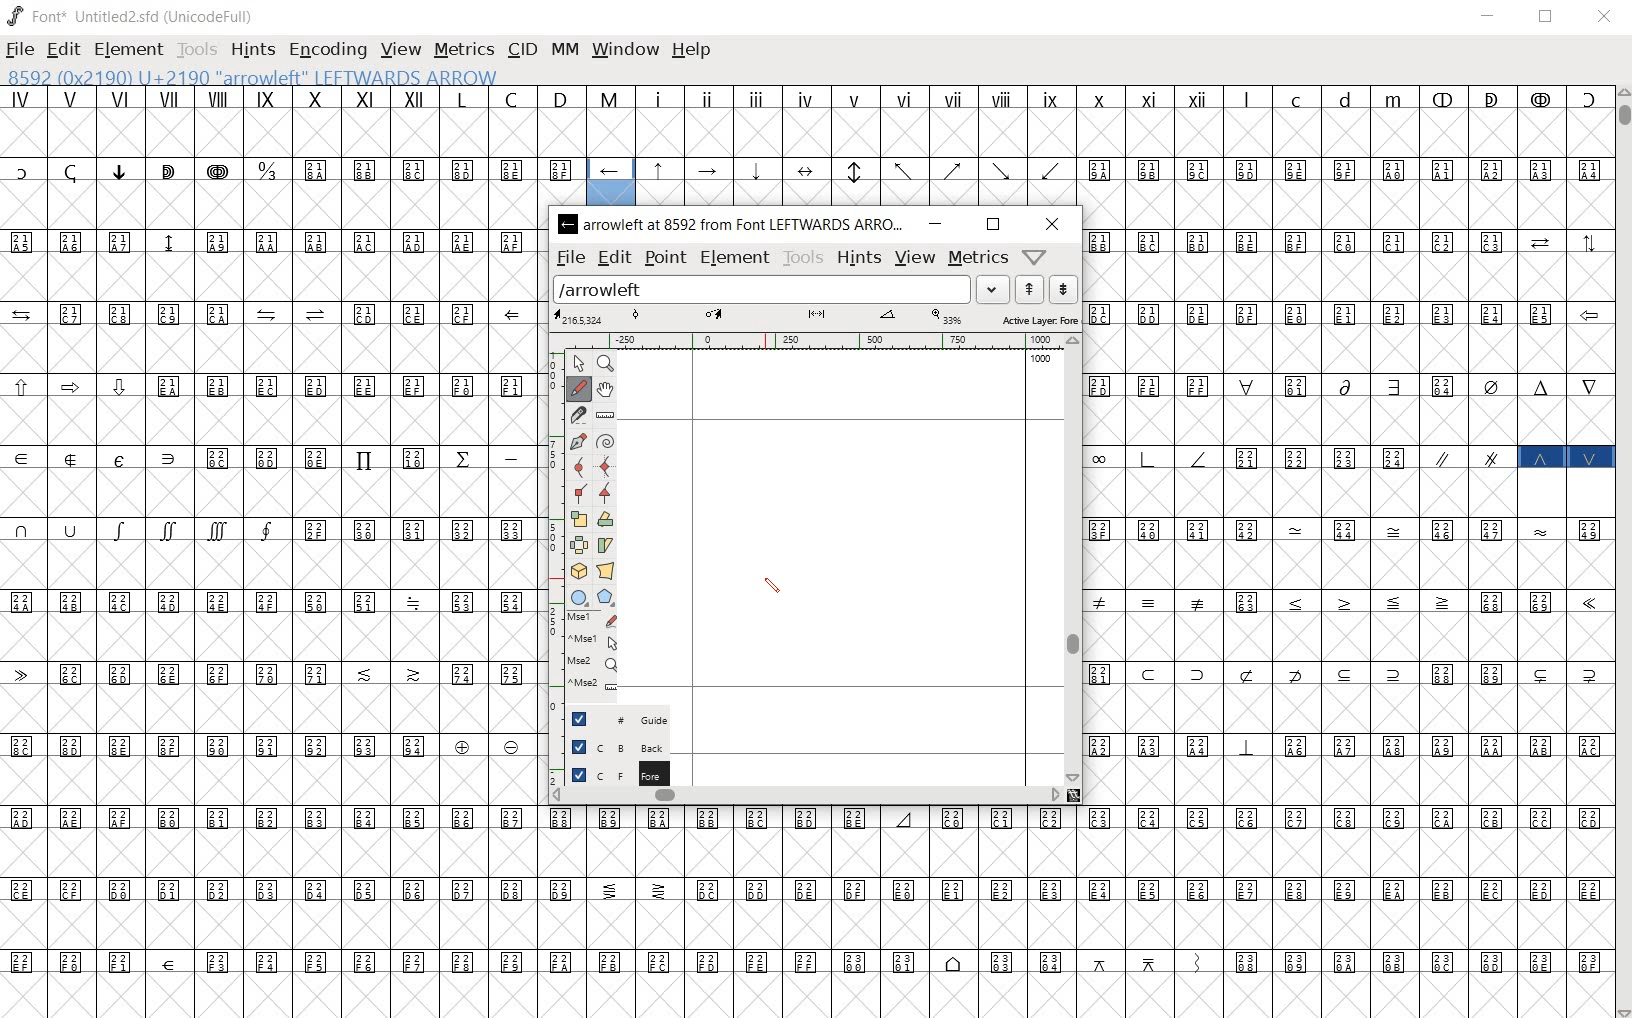 This screenshot has width=1632, height=1018. Describe the element at coordinates (1073, 560) in the screenshot. I see `scrollbar` at that location.